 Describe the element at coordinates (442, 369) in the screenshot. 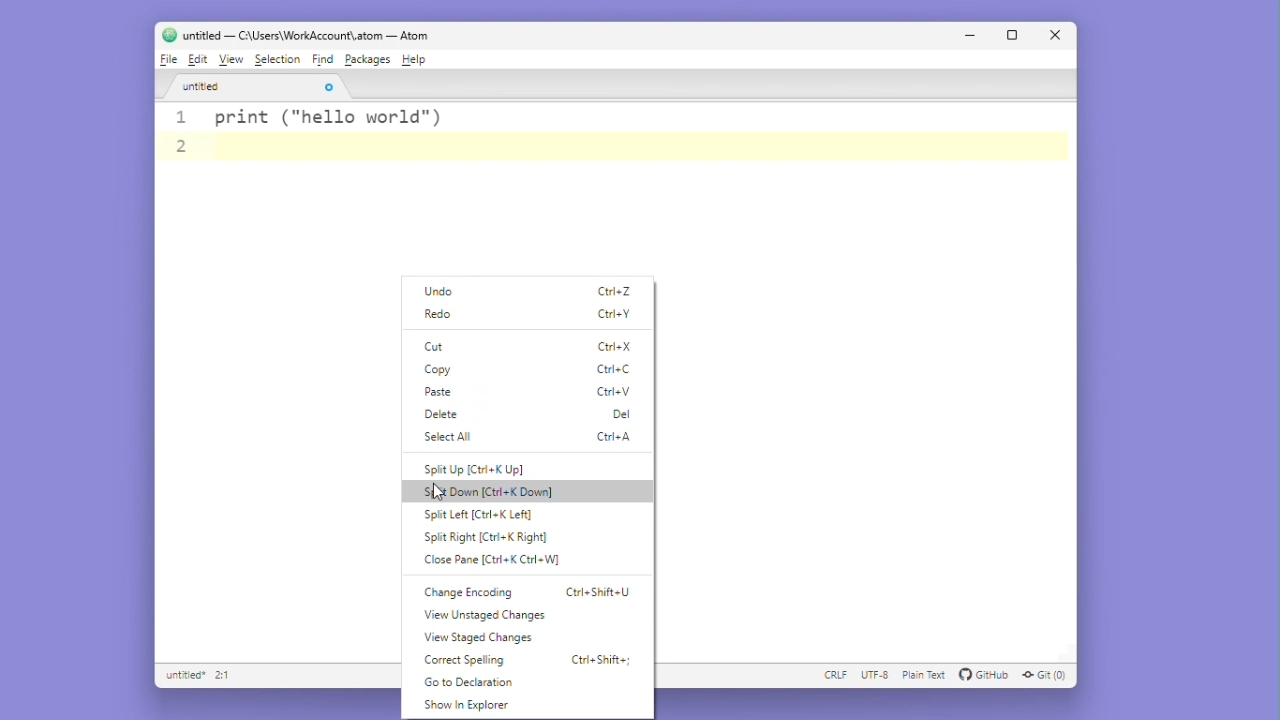

I see `copy` at that location.